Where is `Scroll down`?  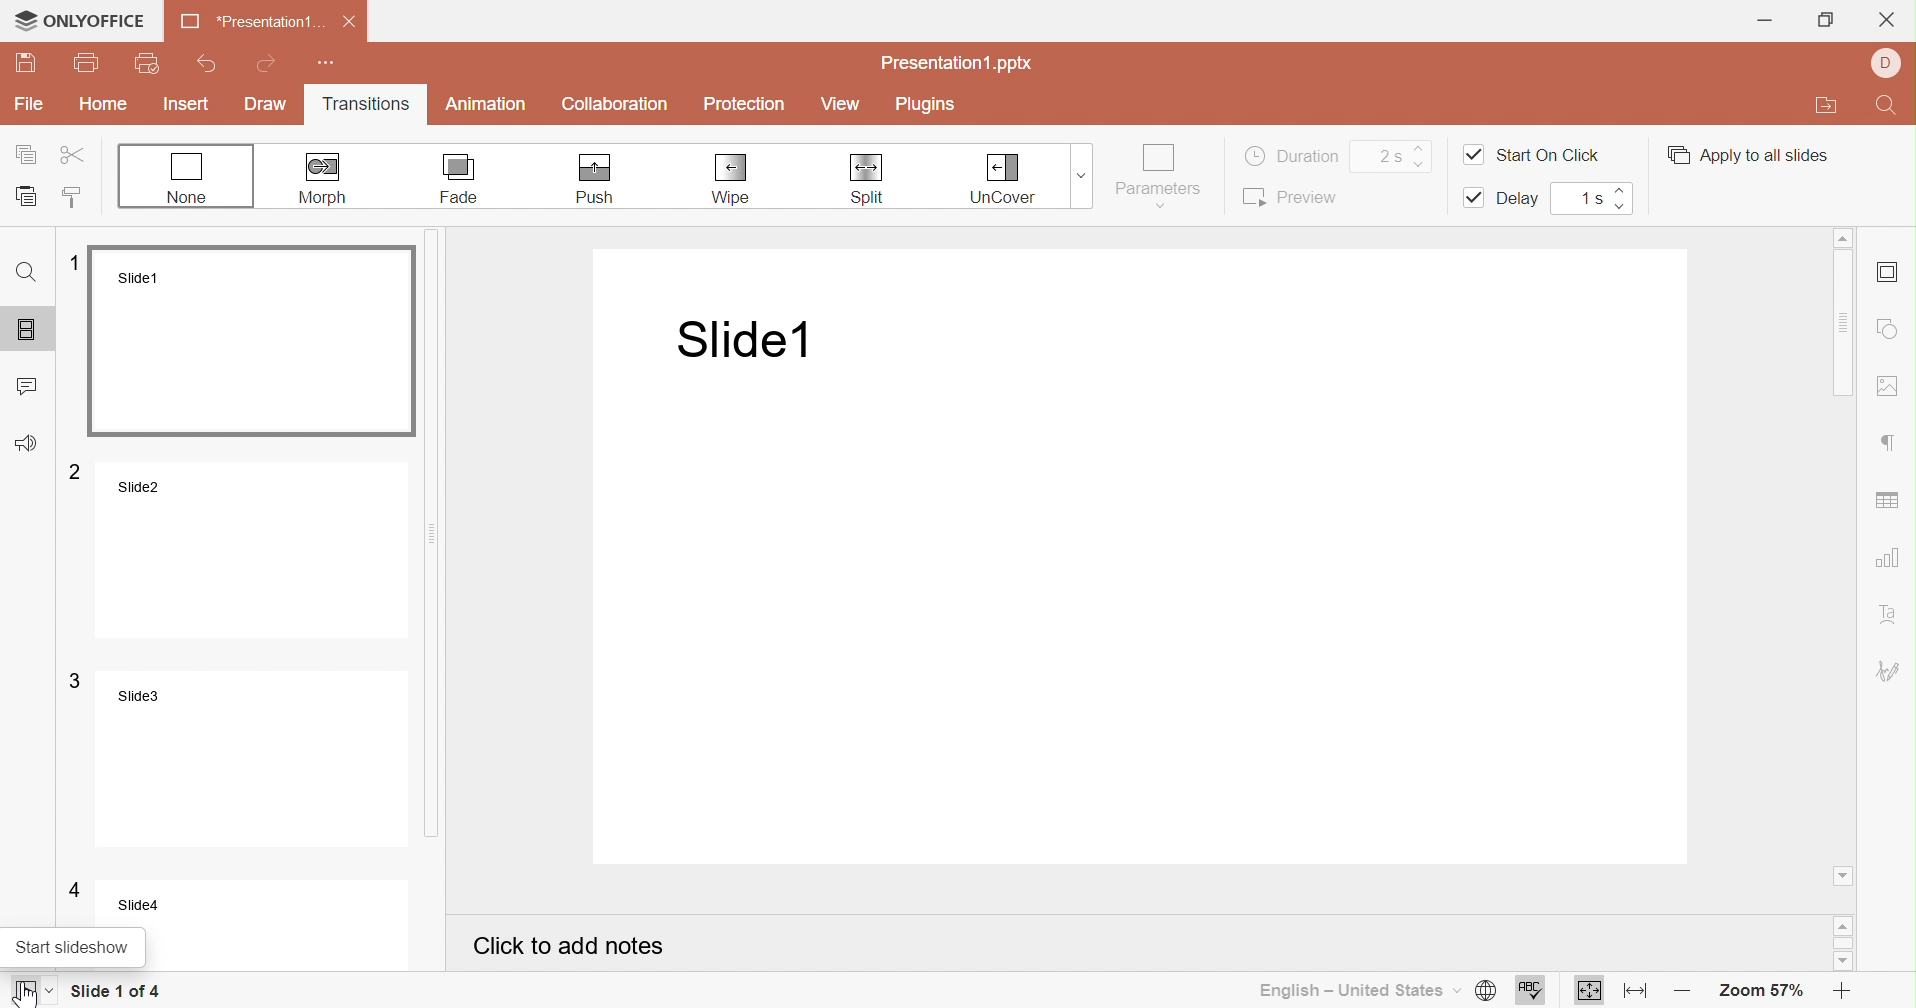 Scroll down is located at coordinates (1844, 874).